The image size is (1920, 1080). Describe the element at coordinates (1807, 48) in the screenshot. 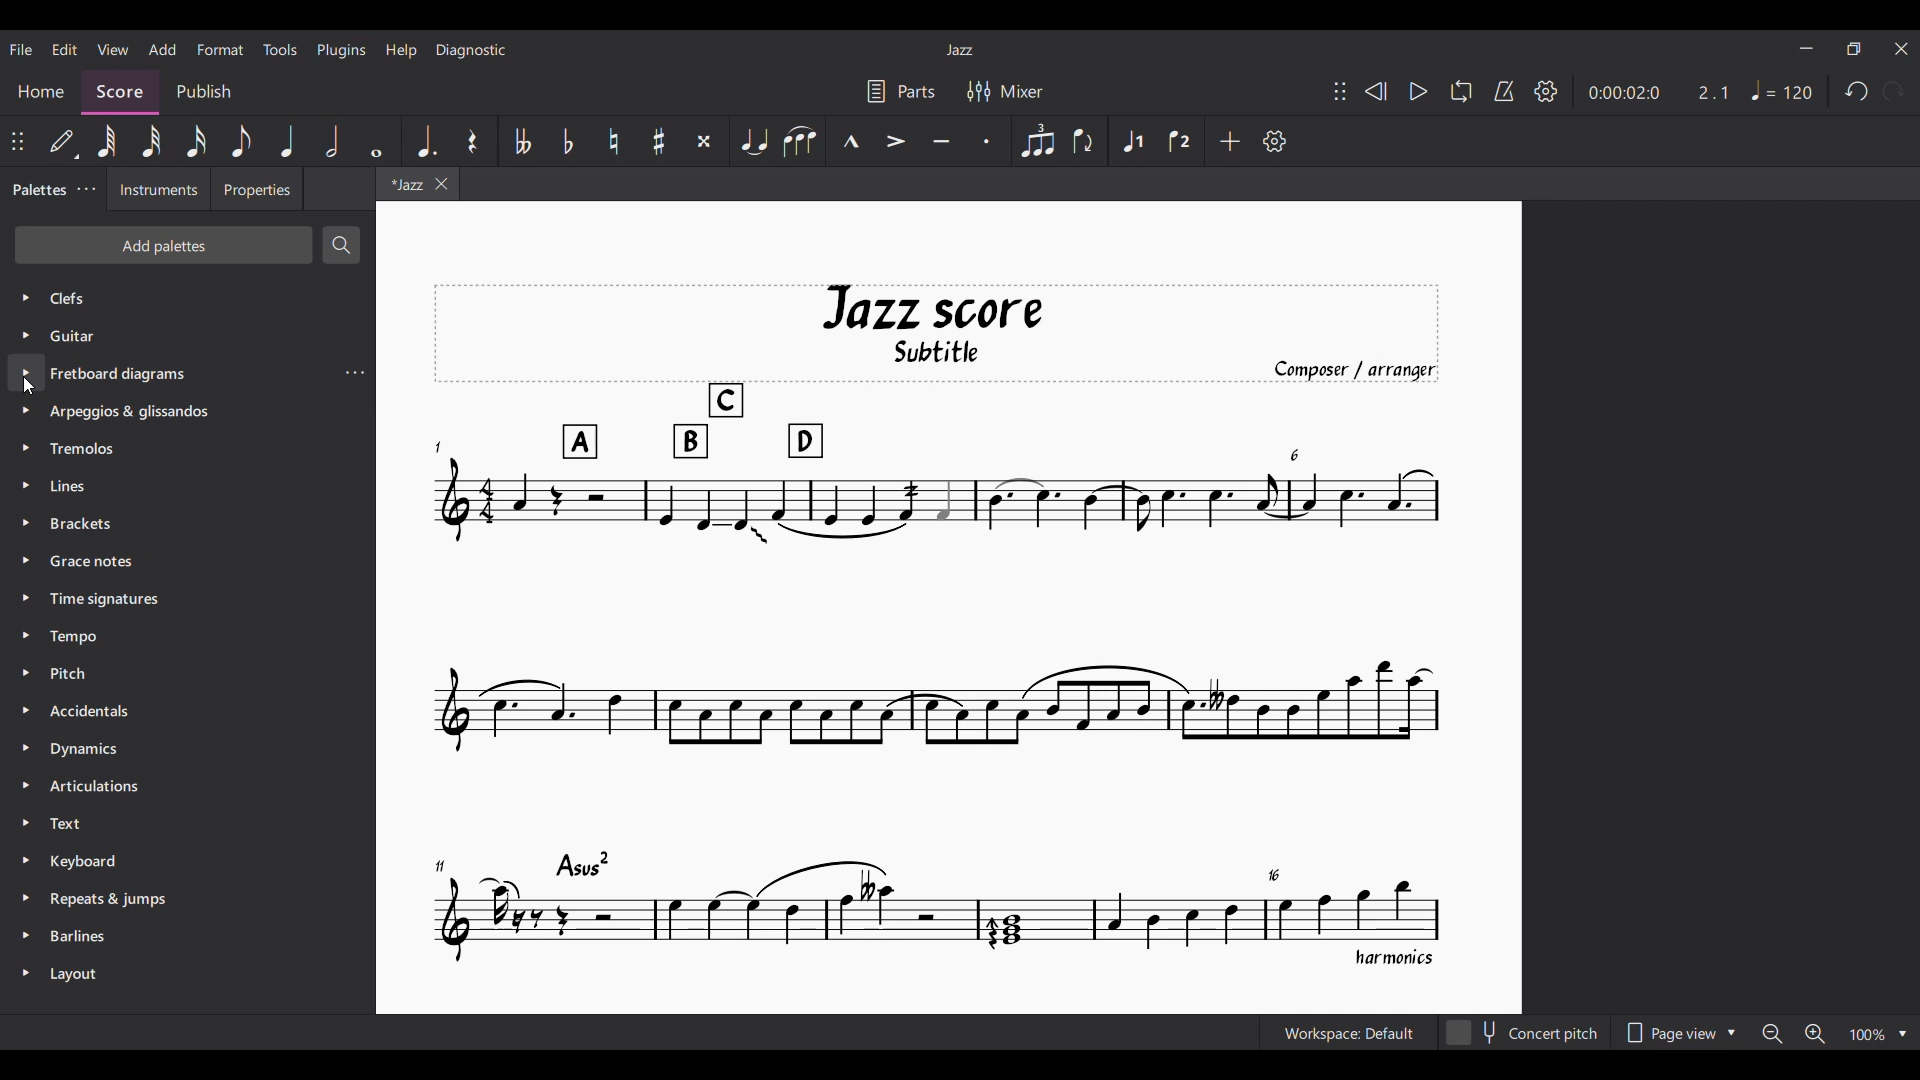

I see `Minimize` at that location.